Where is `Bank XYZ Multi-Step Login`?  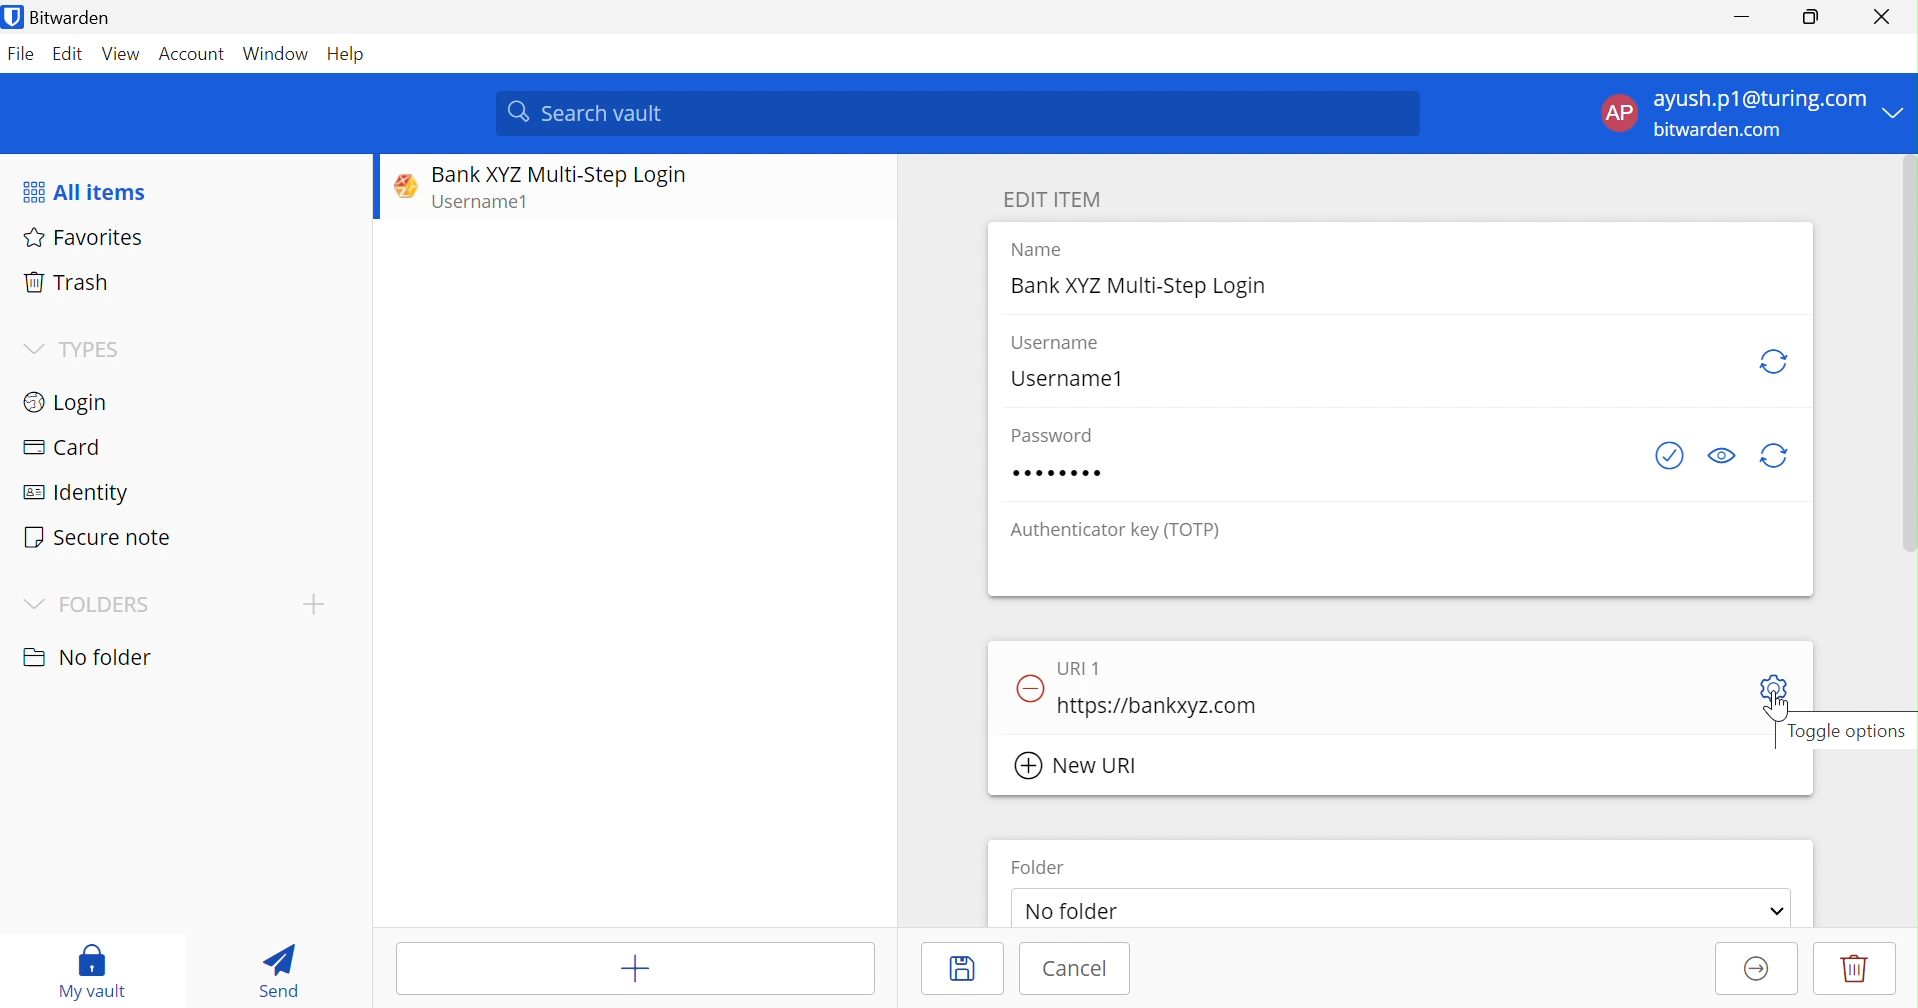 Bank XYZ Multi-Step Login is located at coordinates (559, 175).